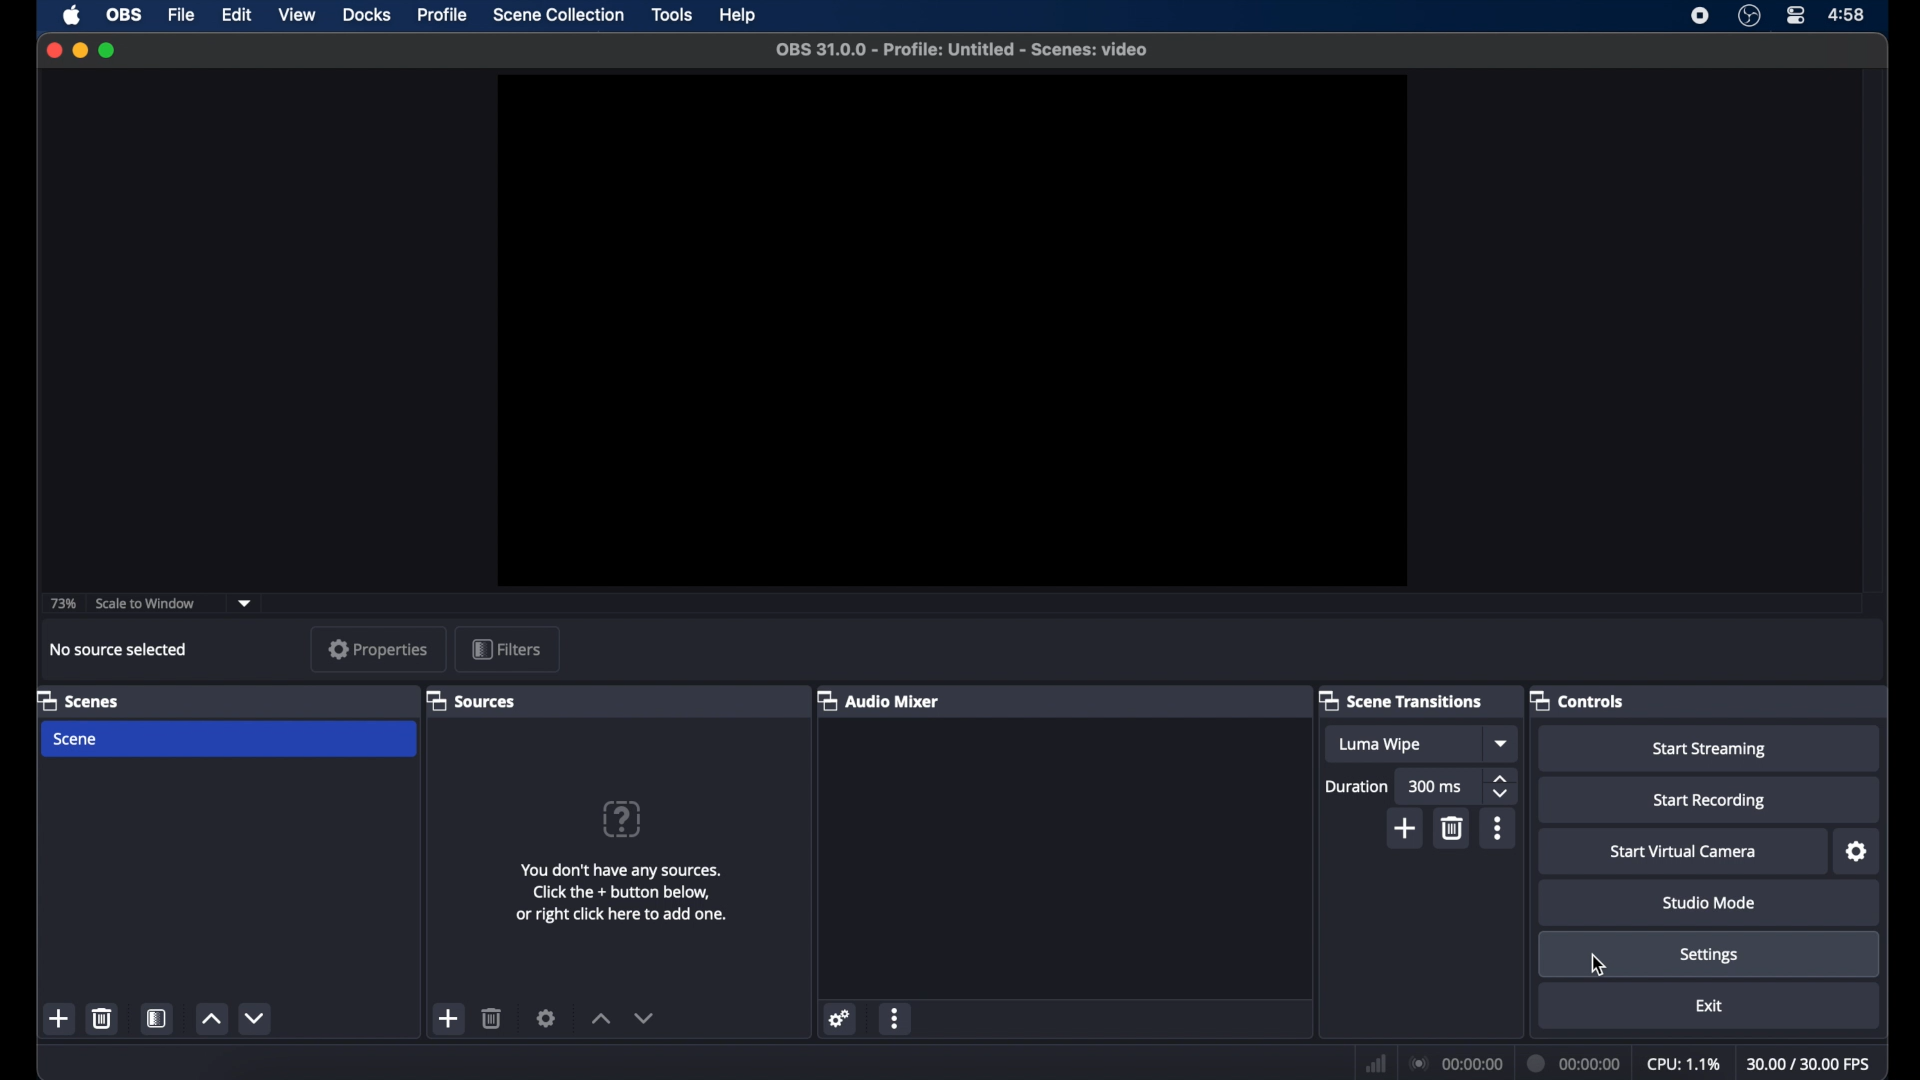 The image size is (1920, 1080). I want to click on scene filters, so click(158, 1018).